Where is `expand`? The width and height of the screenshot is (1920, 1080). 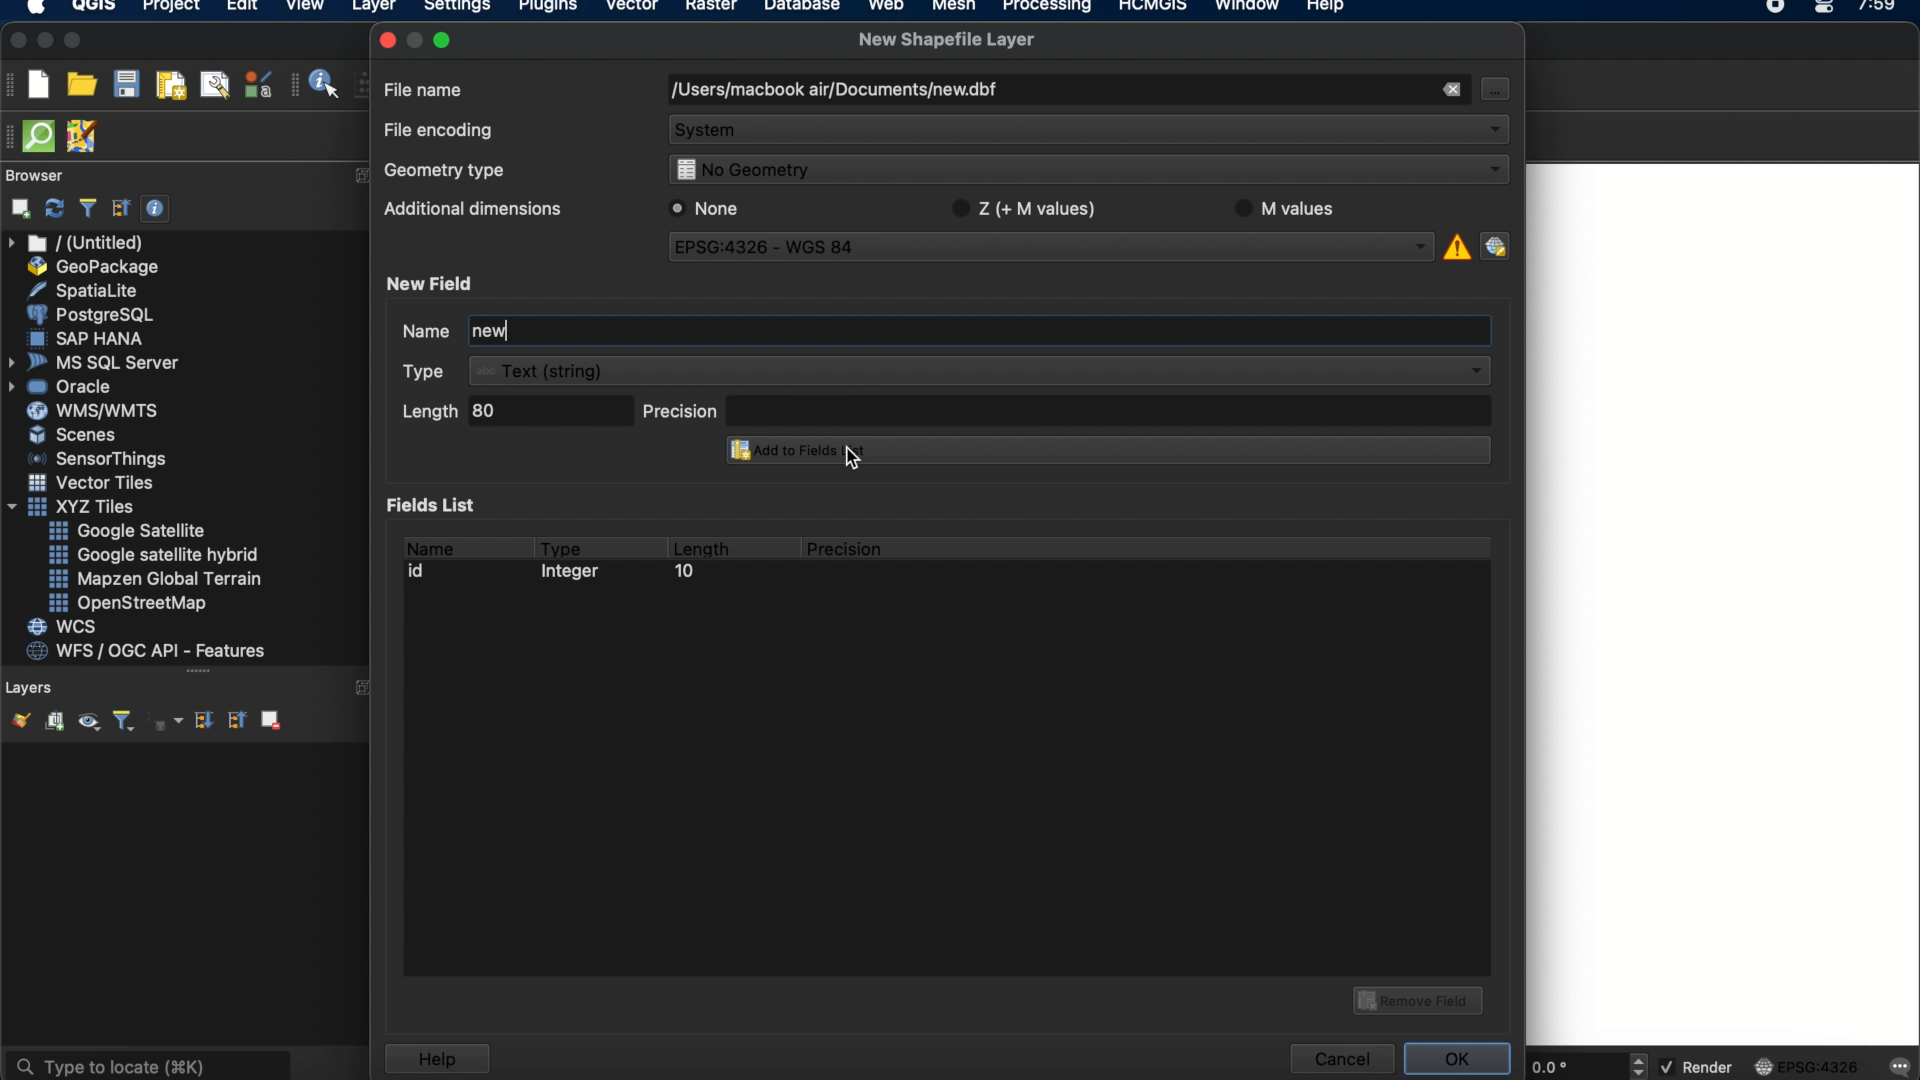
expand is located at coordinates (358, 176).